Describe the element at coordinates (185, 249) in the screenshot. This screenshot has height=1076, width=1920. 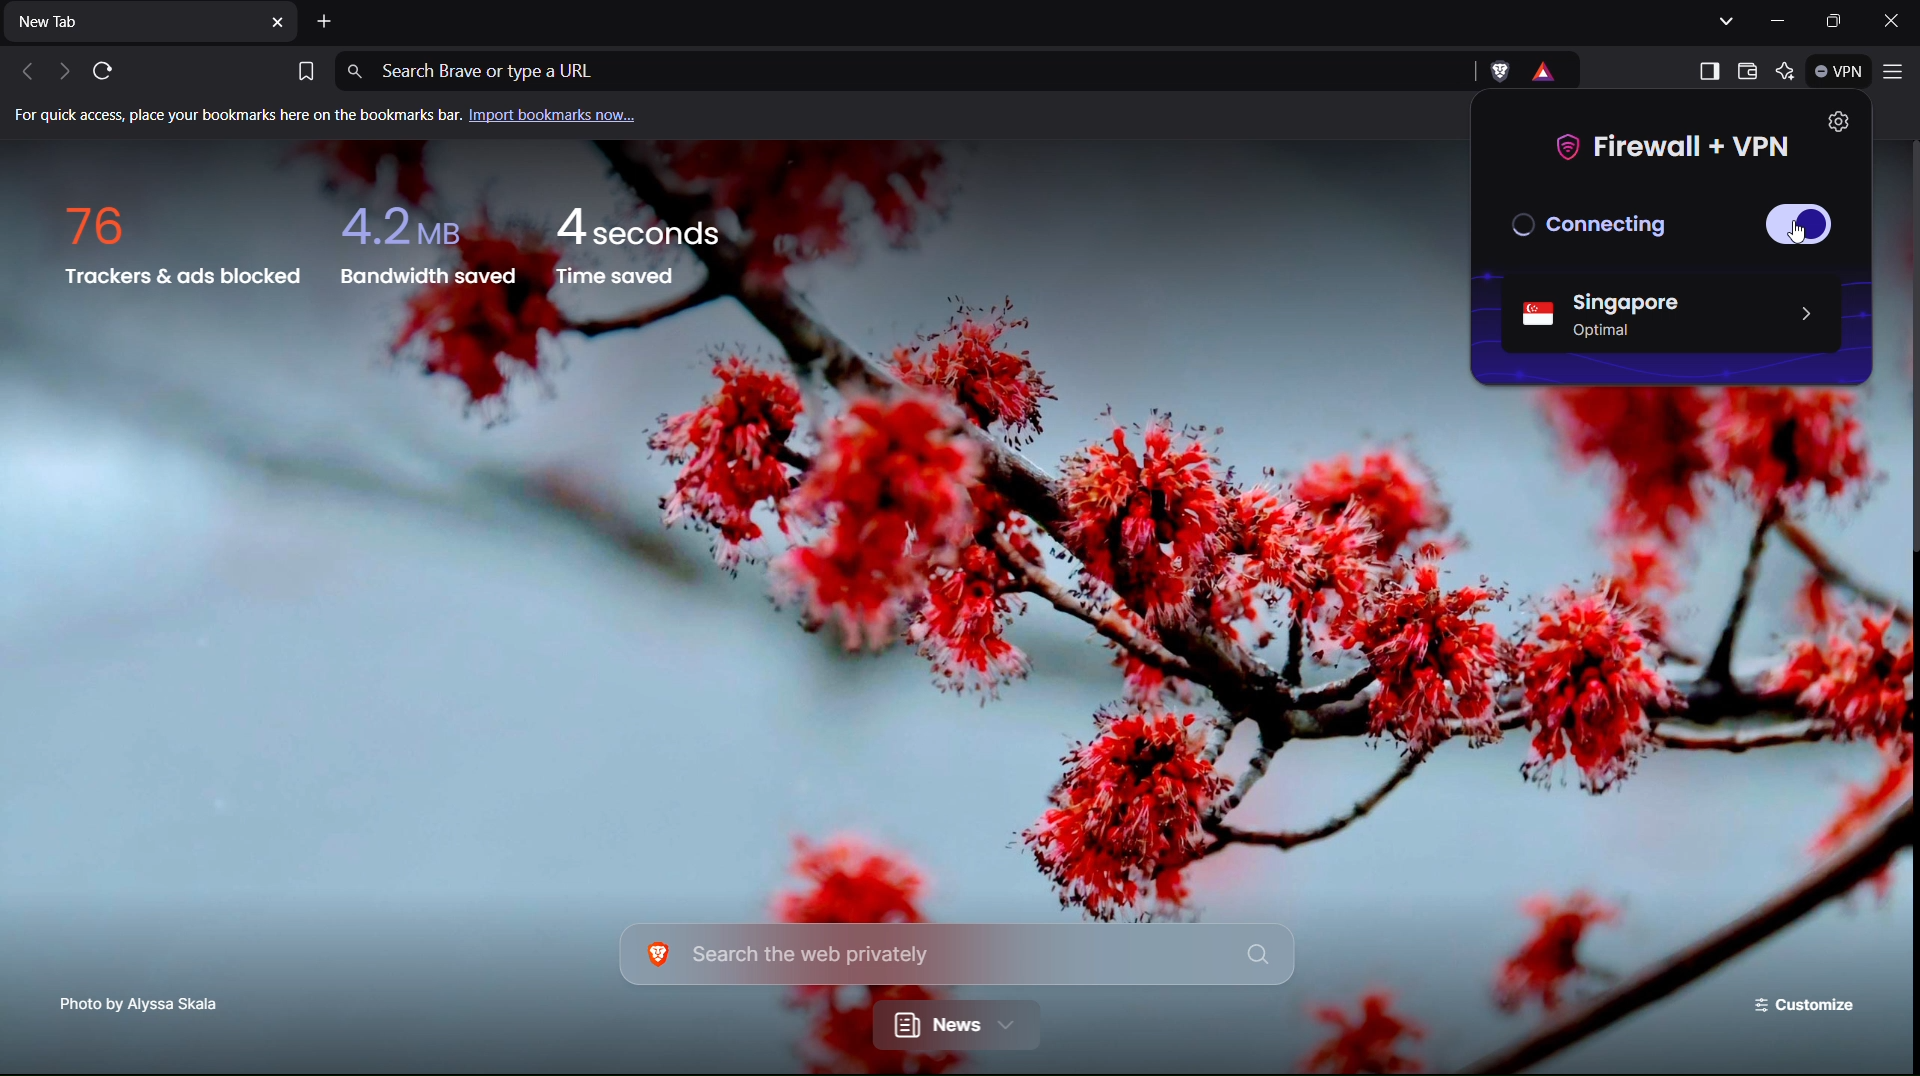
I see `Trackers and ads blocked` at that location.